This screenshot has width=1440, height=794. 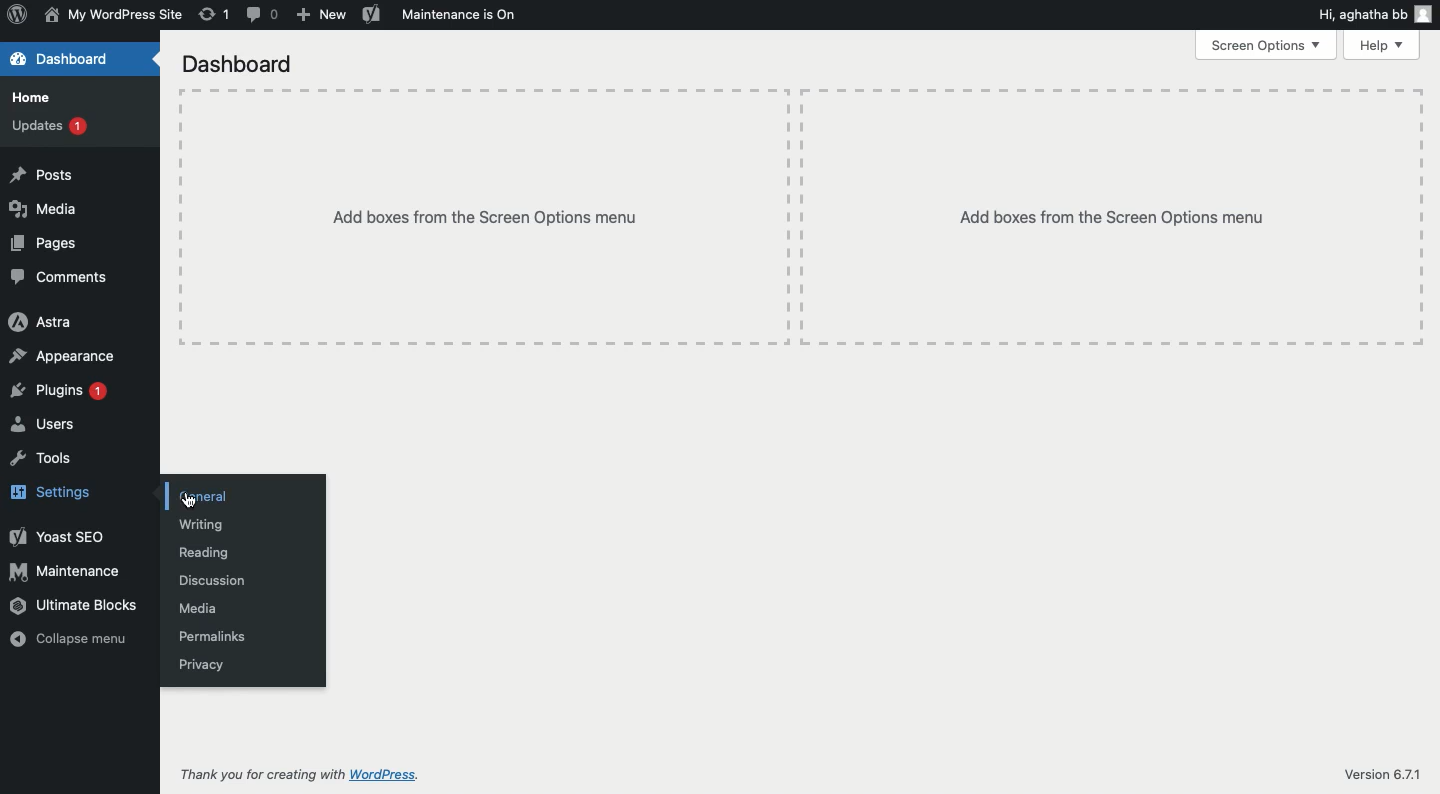 What do you see at coordinates (71, 639) in the screenshot?
I see `Collapse menu` at bounding box center [71, 639].